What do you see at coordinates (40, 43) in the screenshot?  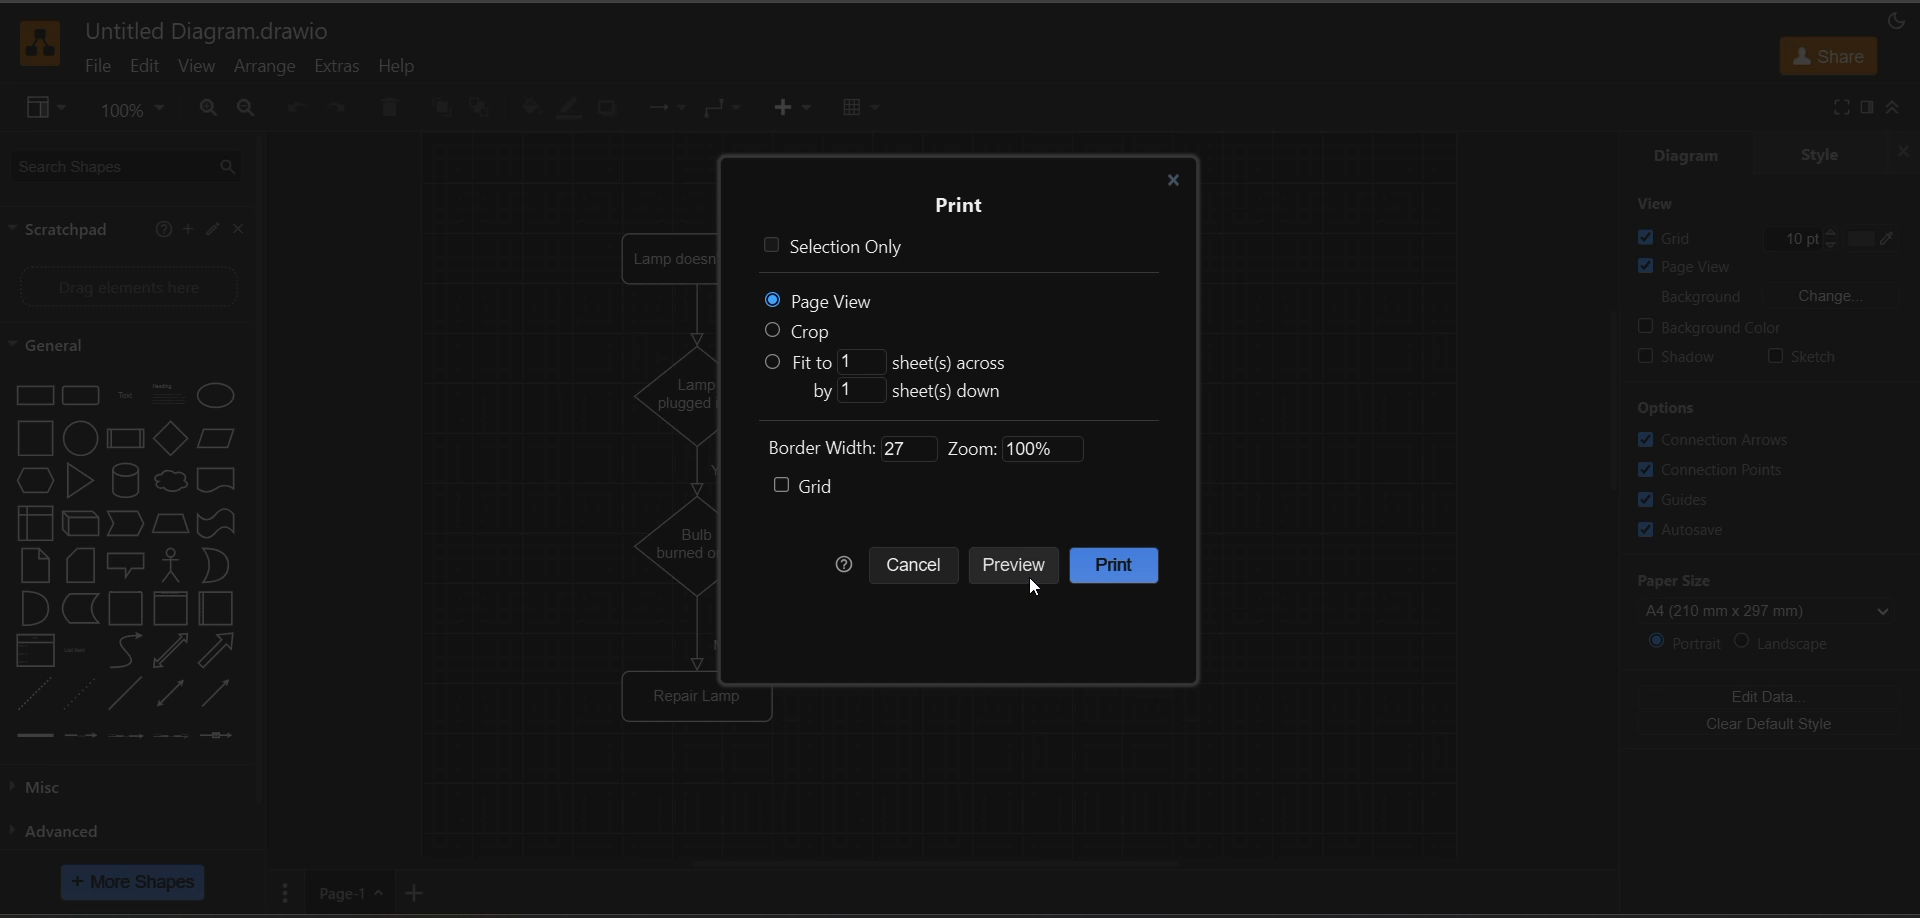 I see `app logo` at bounding box center [40, 43].